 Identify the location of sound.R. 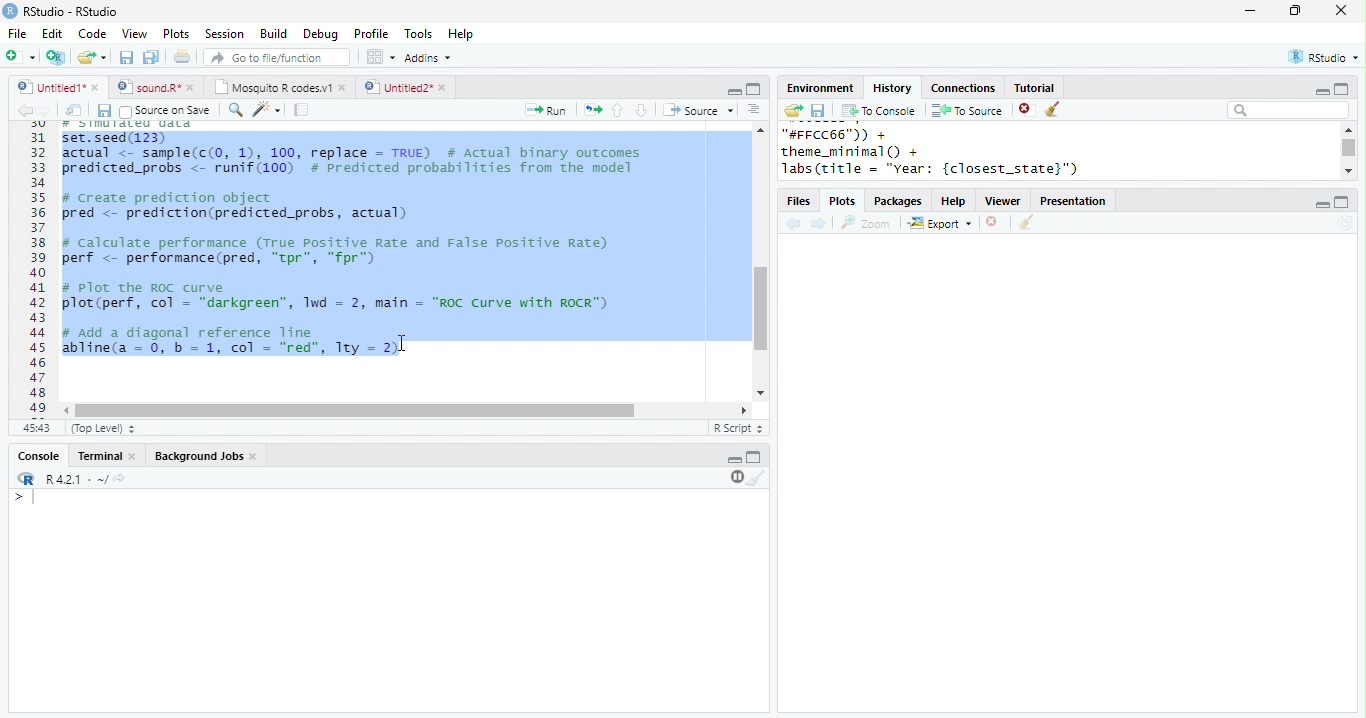
(149, 87).